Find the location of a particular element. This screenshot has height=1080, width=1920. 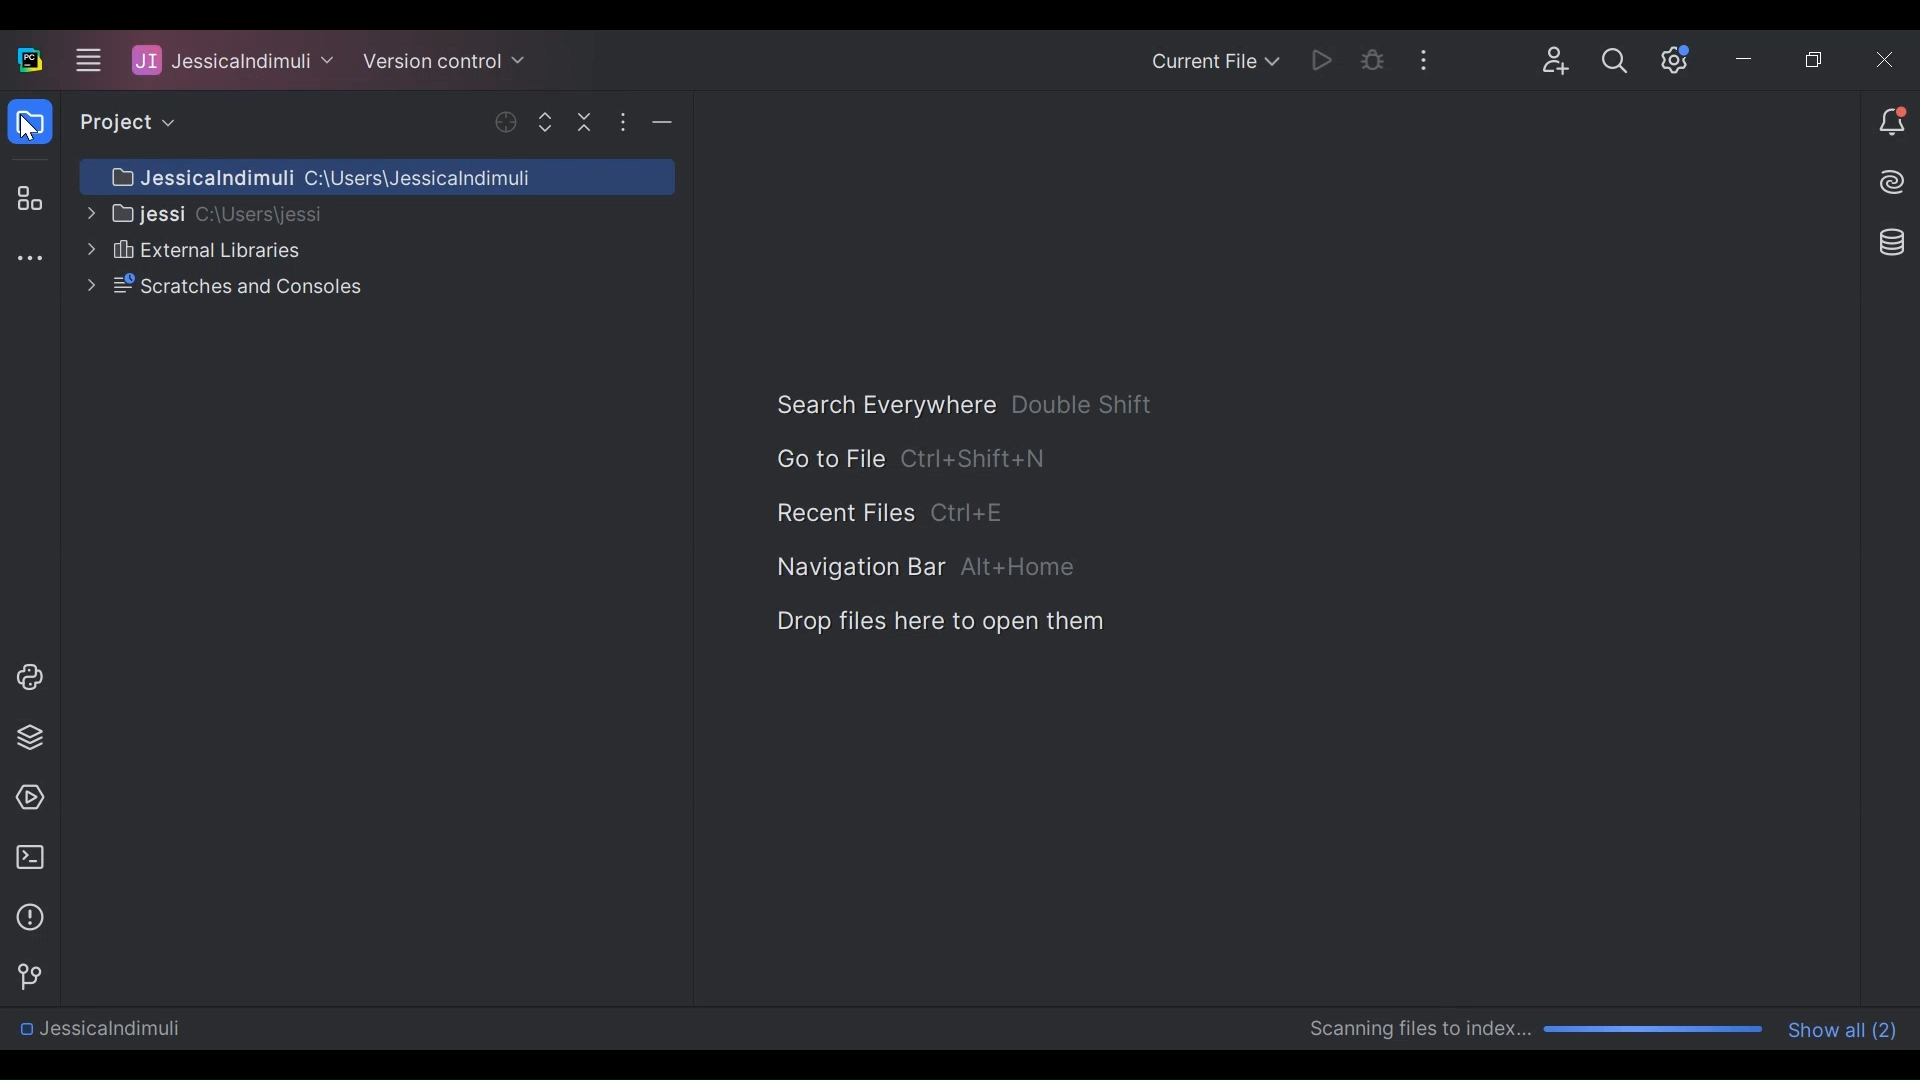

Settings is located at coordinates (1674, 59).